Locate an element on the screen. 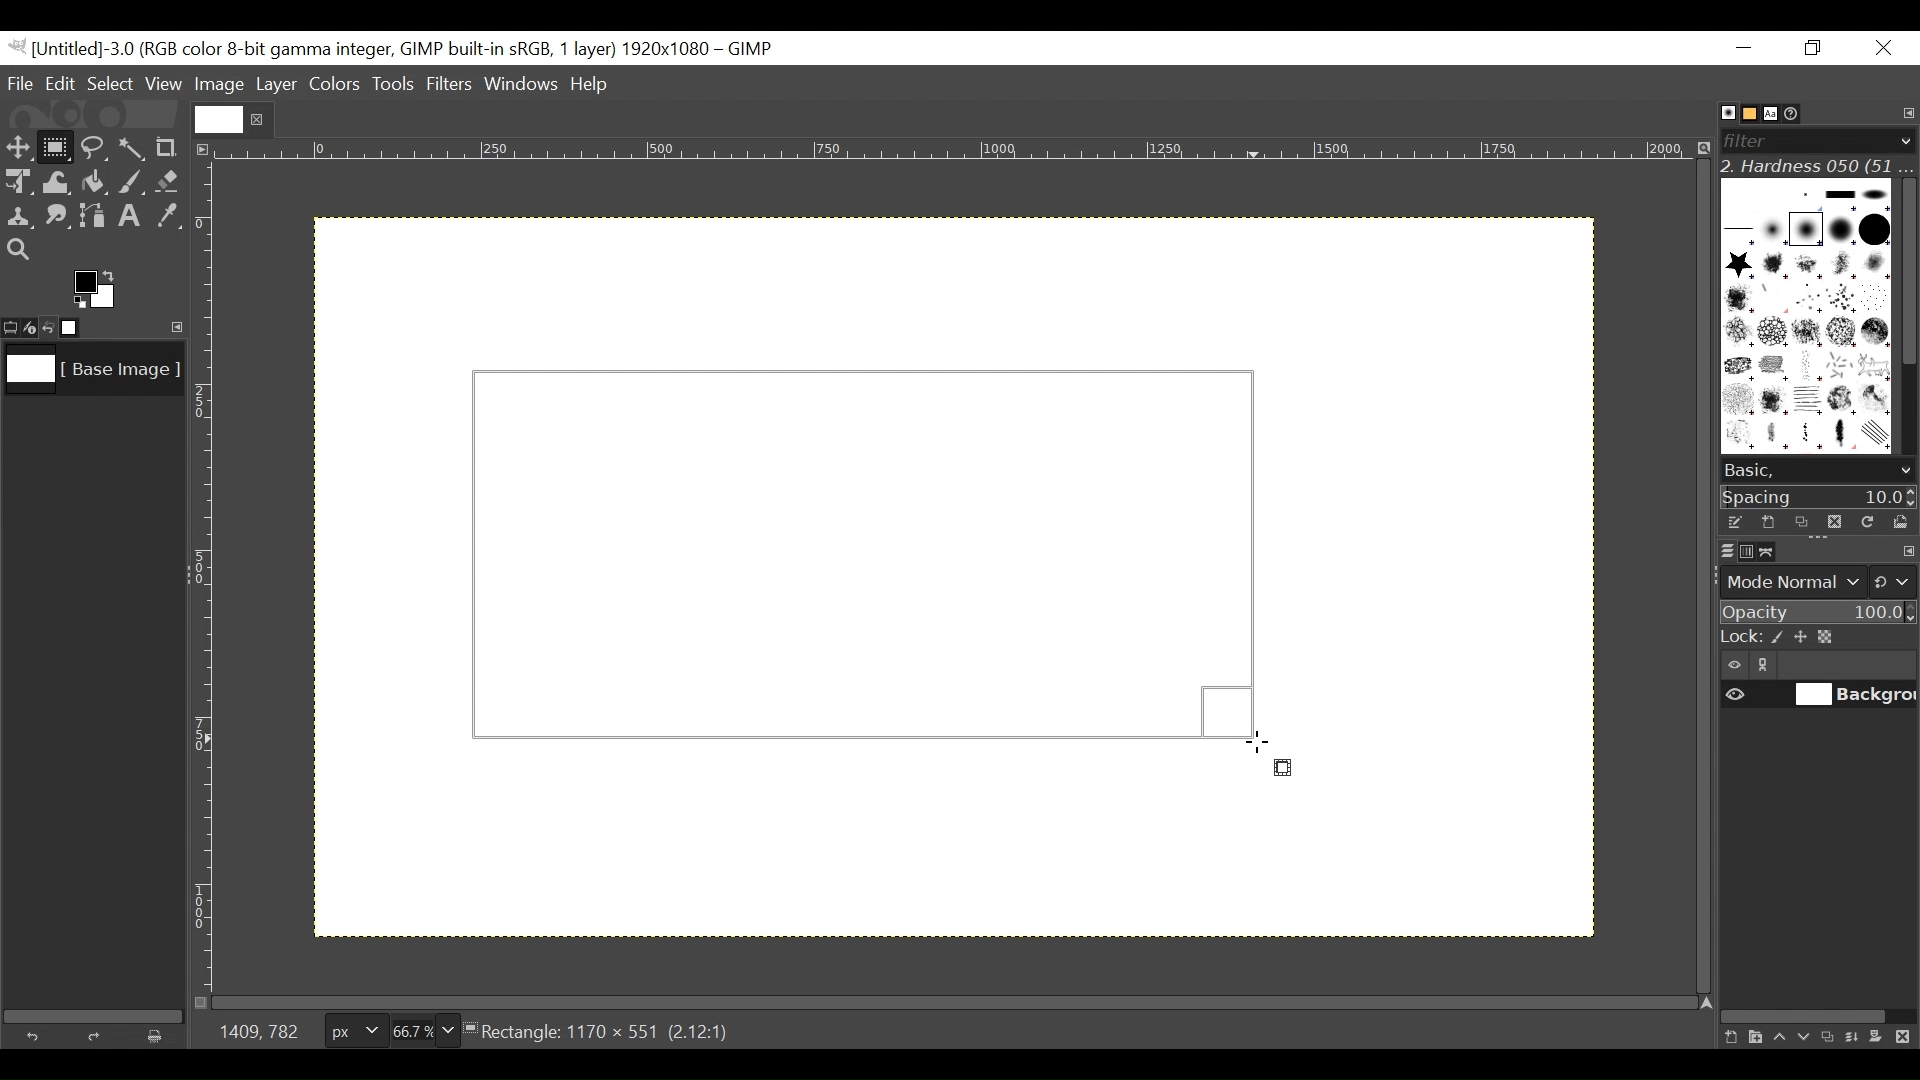 The width and height of the screenshot is (1920, 1080). Select is located at coordinates (111, 83).